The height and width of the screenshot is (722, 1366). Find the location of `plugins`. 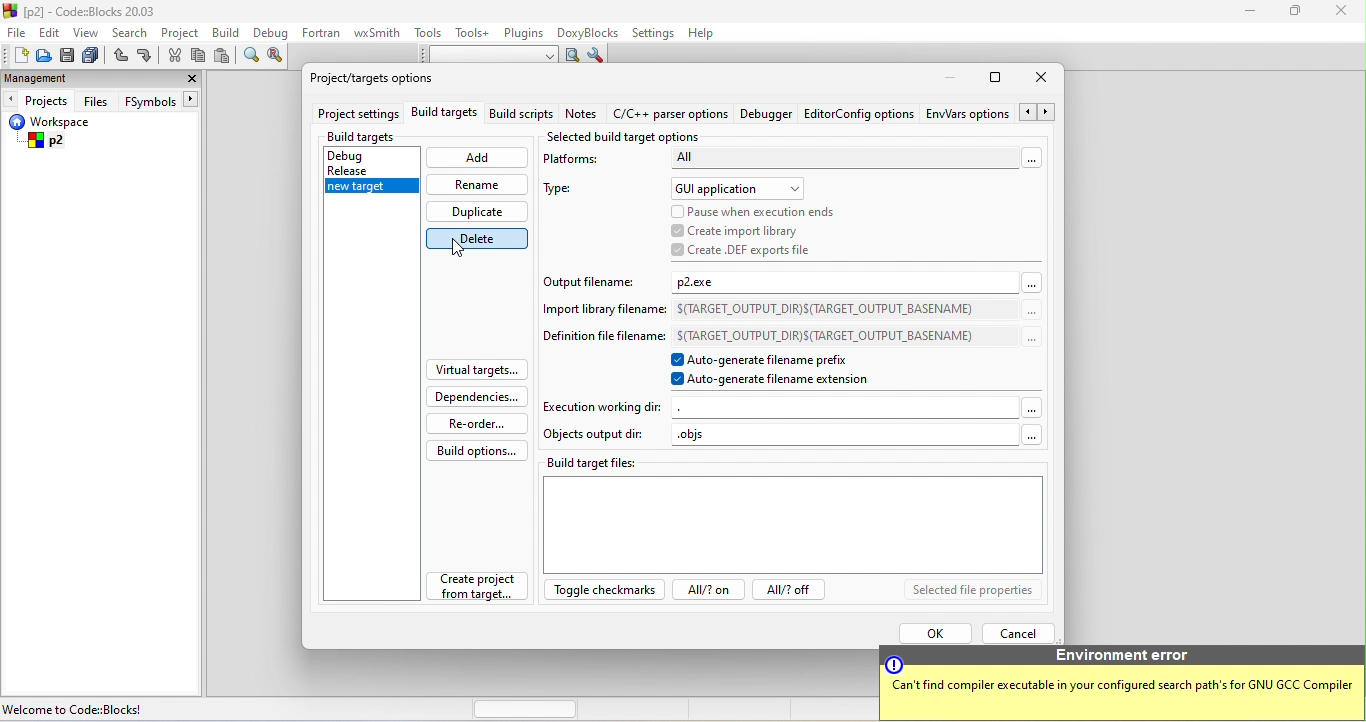

plugins is located at coordinates (525, 34).